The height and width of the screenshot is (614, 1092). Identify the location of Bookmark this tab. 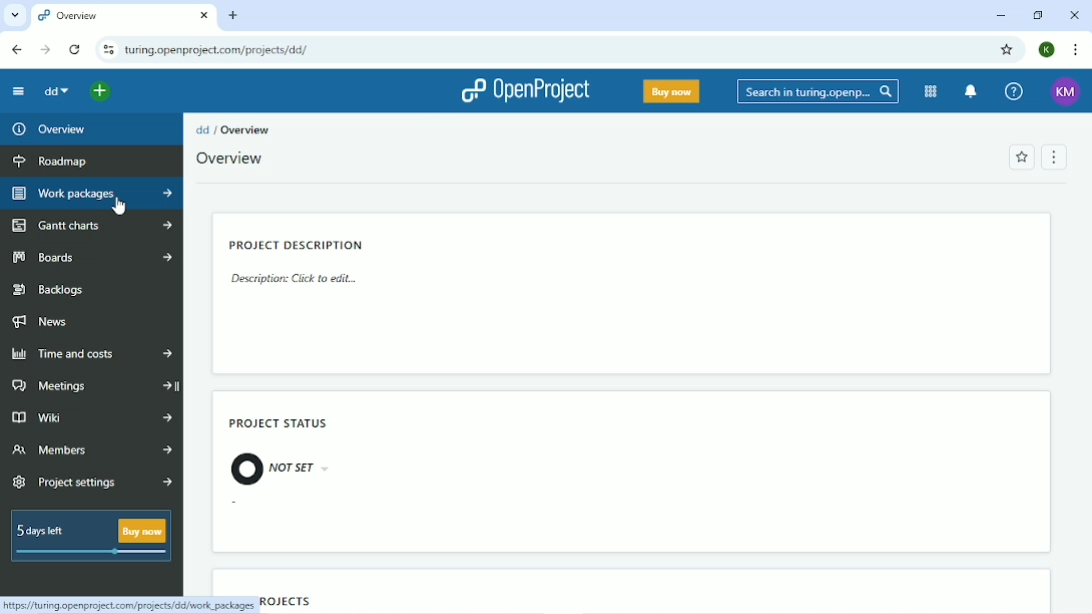
(1007, 49).